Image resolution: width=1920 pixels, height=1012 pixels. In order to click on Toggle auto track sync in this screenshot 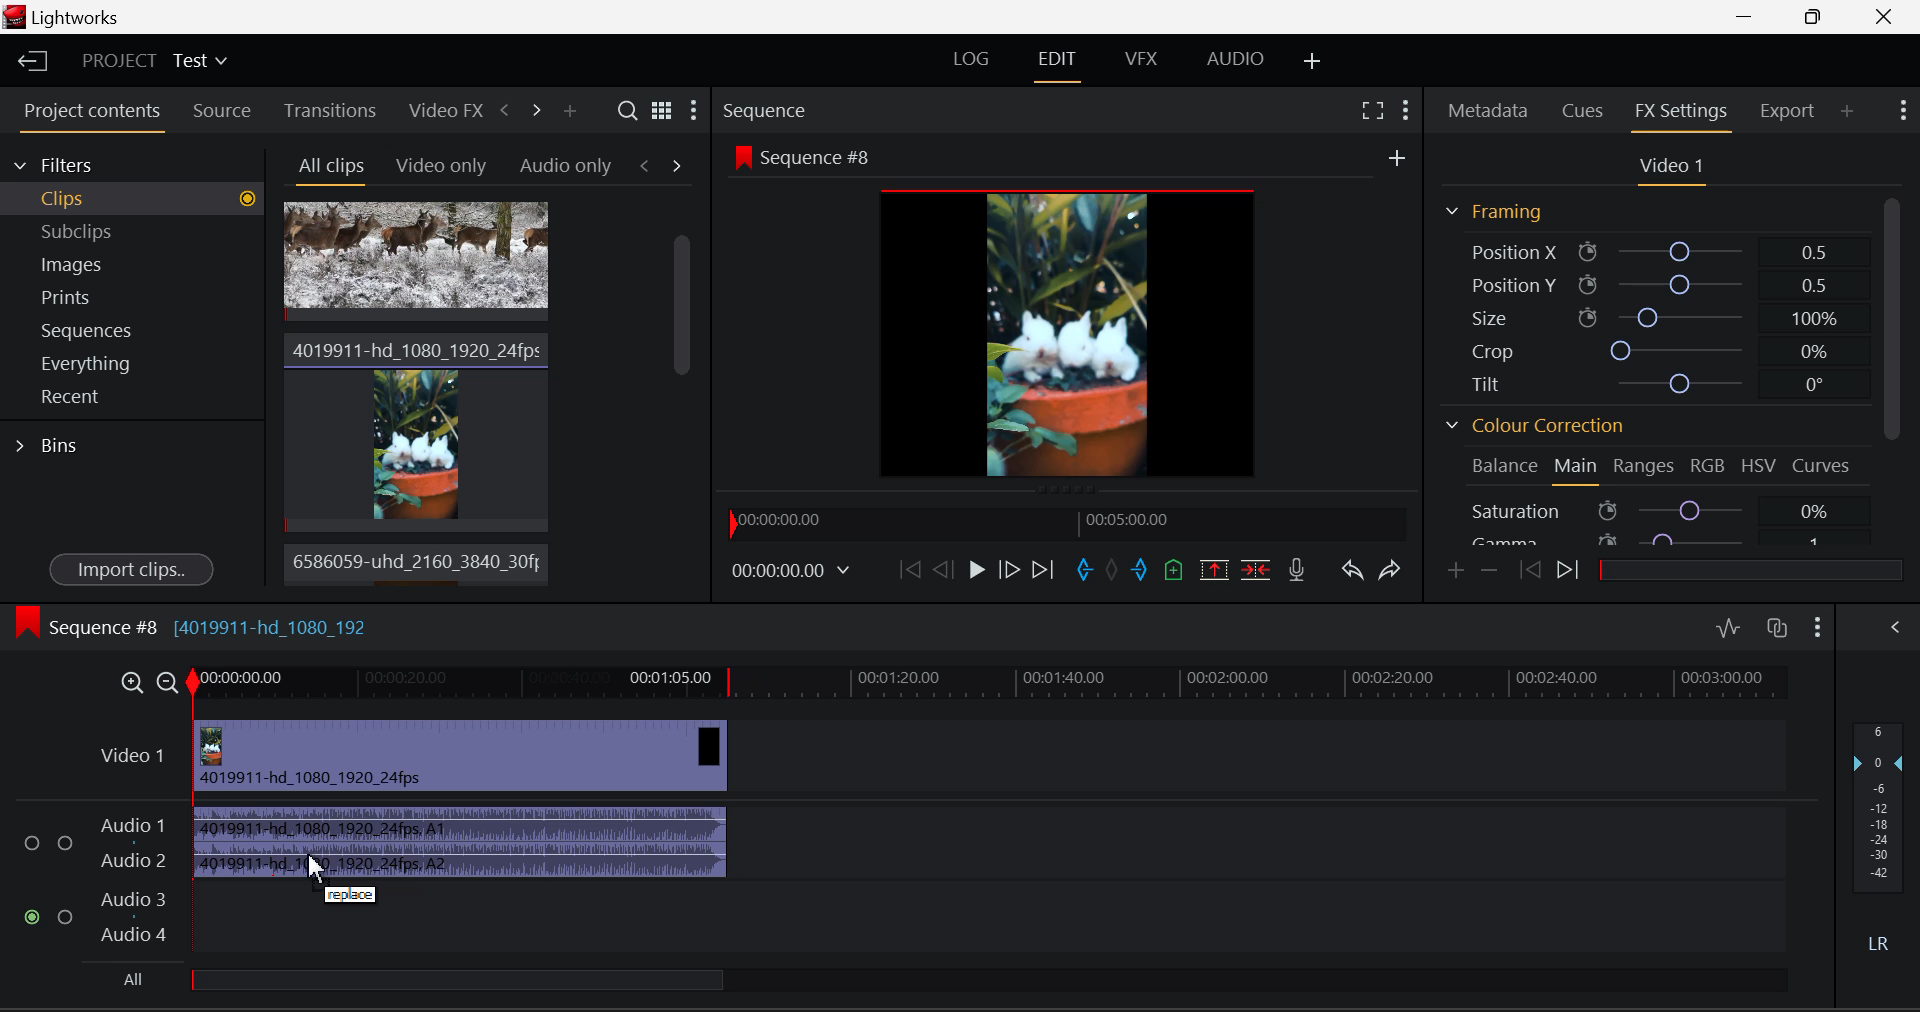, I will do `click(1777, 629)`.